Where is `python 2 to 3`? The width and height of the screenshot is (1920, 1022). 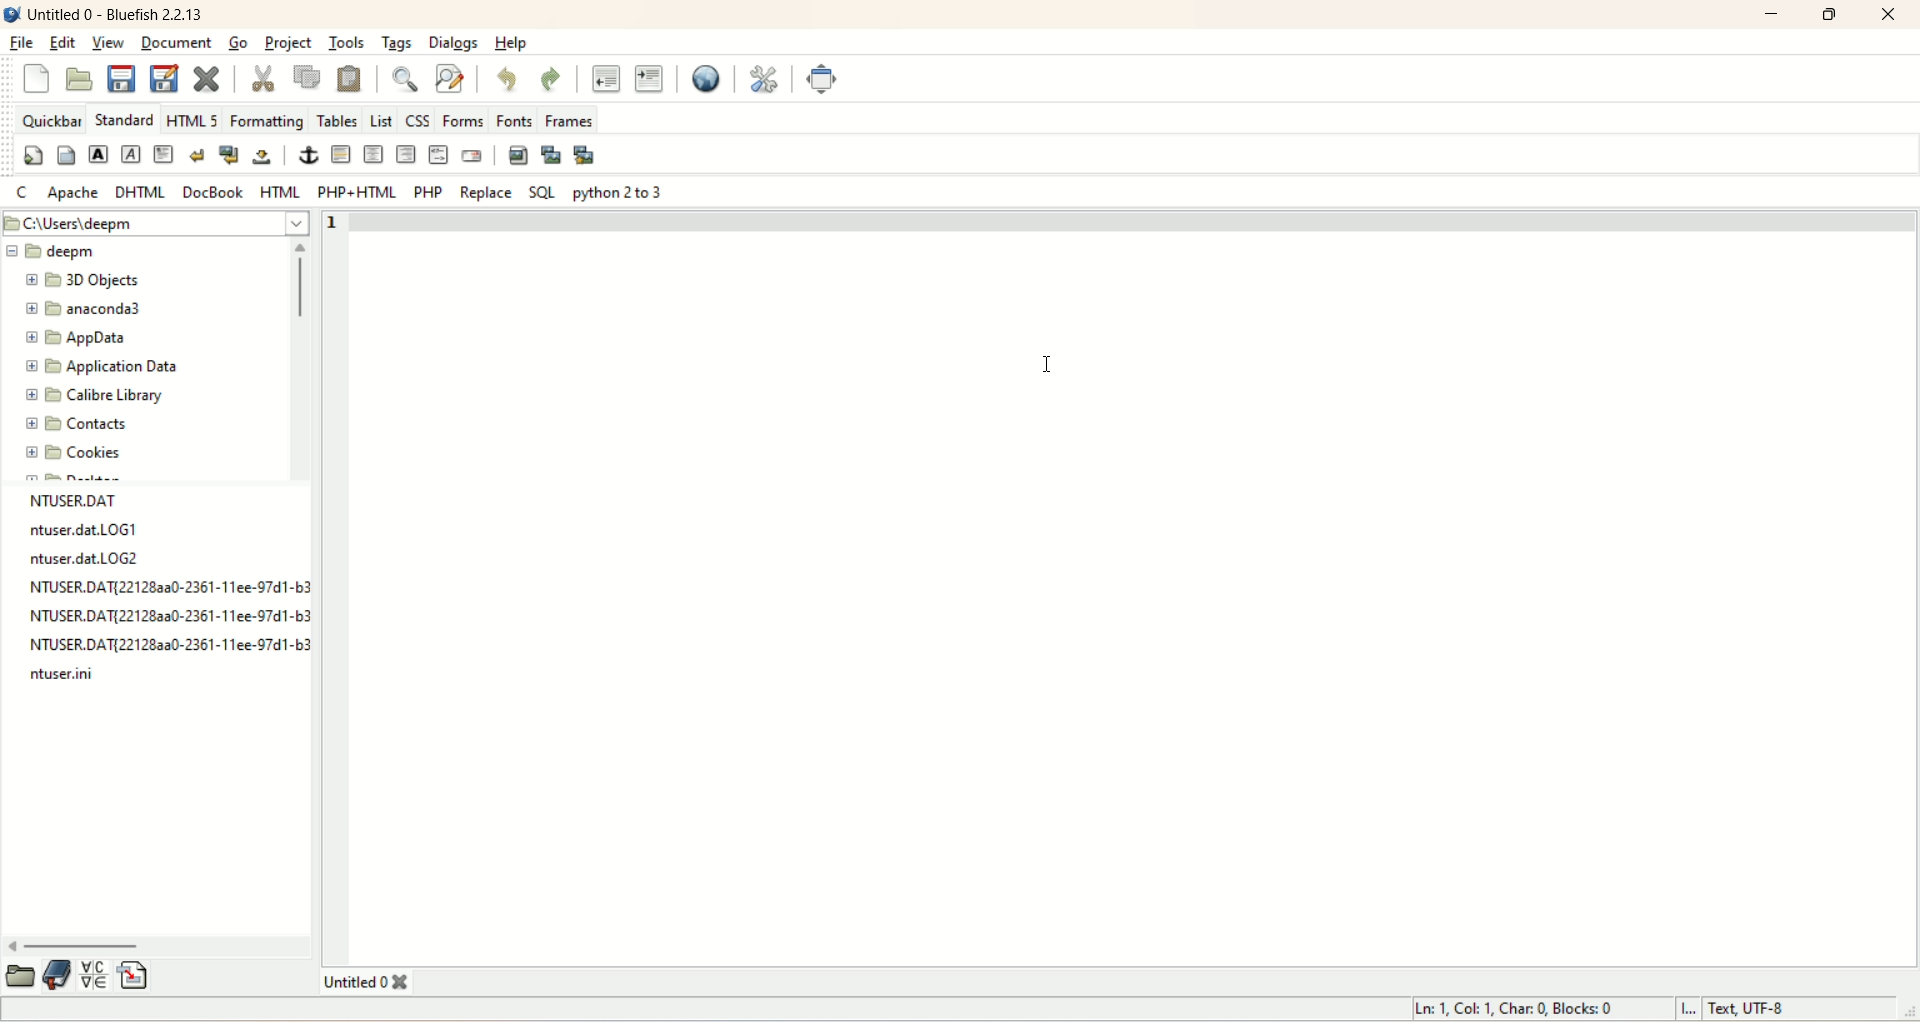 python 2 to 3 is located at coordinates (622, 192).